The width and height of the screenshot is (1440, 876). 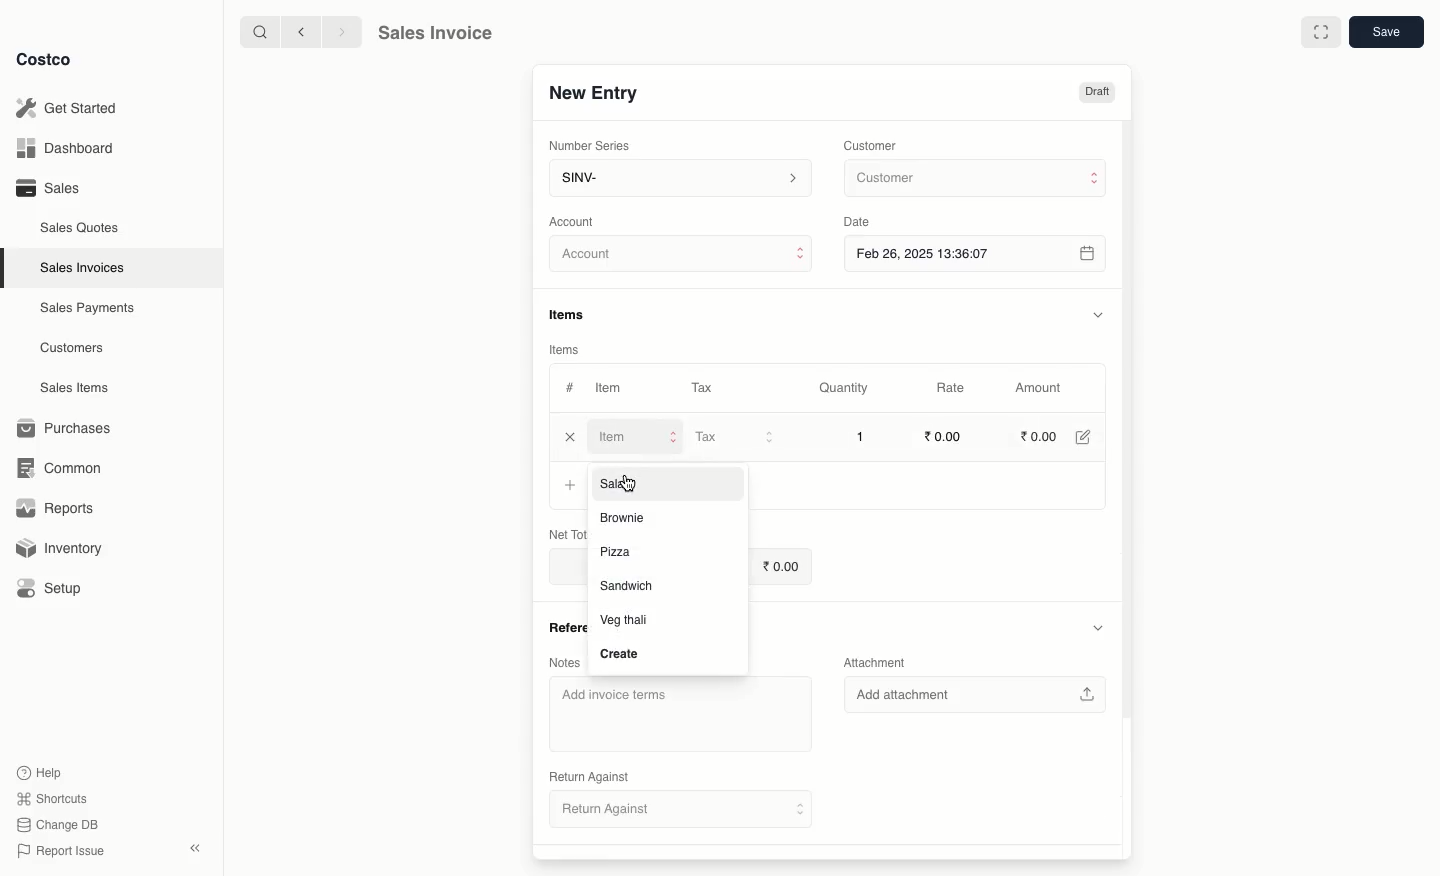 What do you see at coordinates (574, 314) in the screenshot?
I see `Items` at bounding box center [574, 314].